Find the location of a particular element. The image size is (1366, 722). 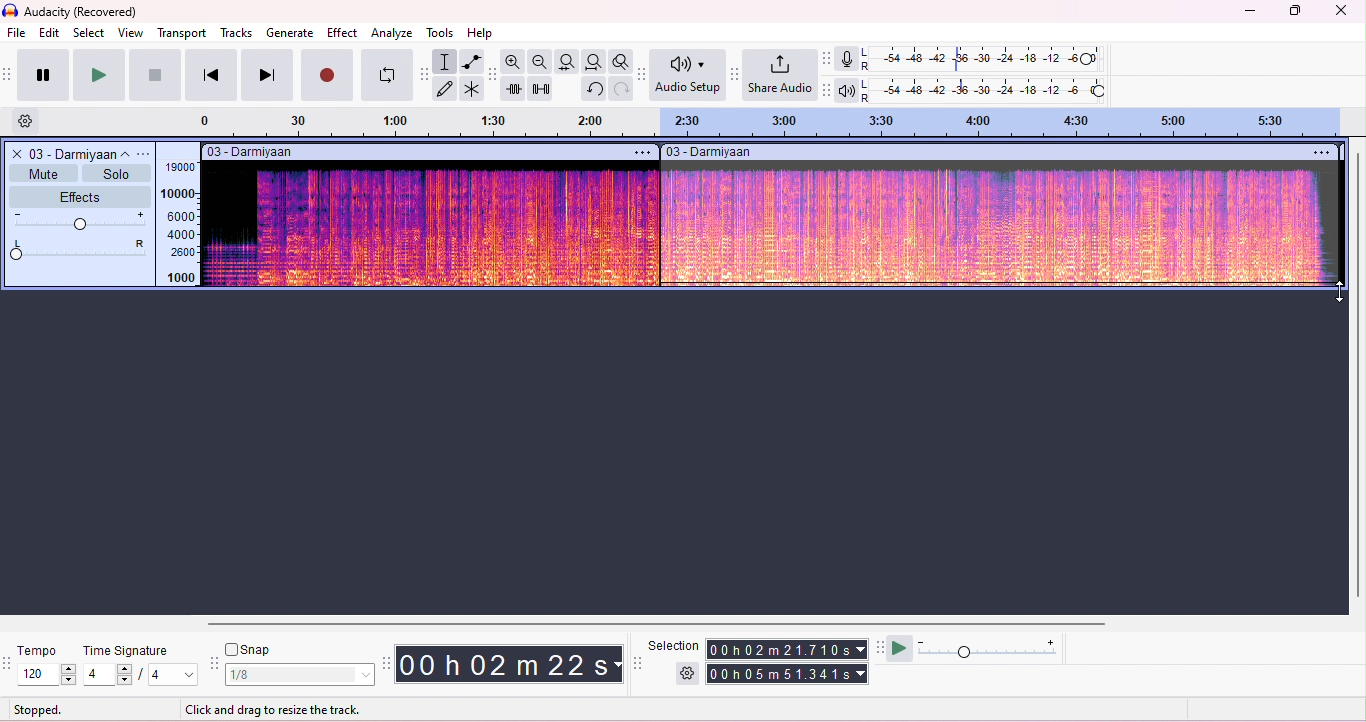

timeline is located at coordinates (779, 122).